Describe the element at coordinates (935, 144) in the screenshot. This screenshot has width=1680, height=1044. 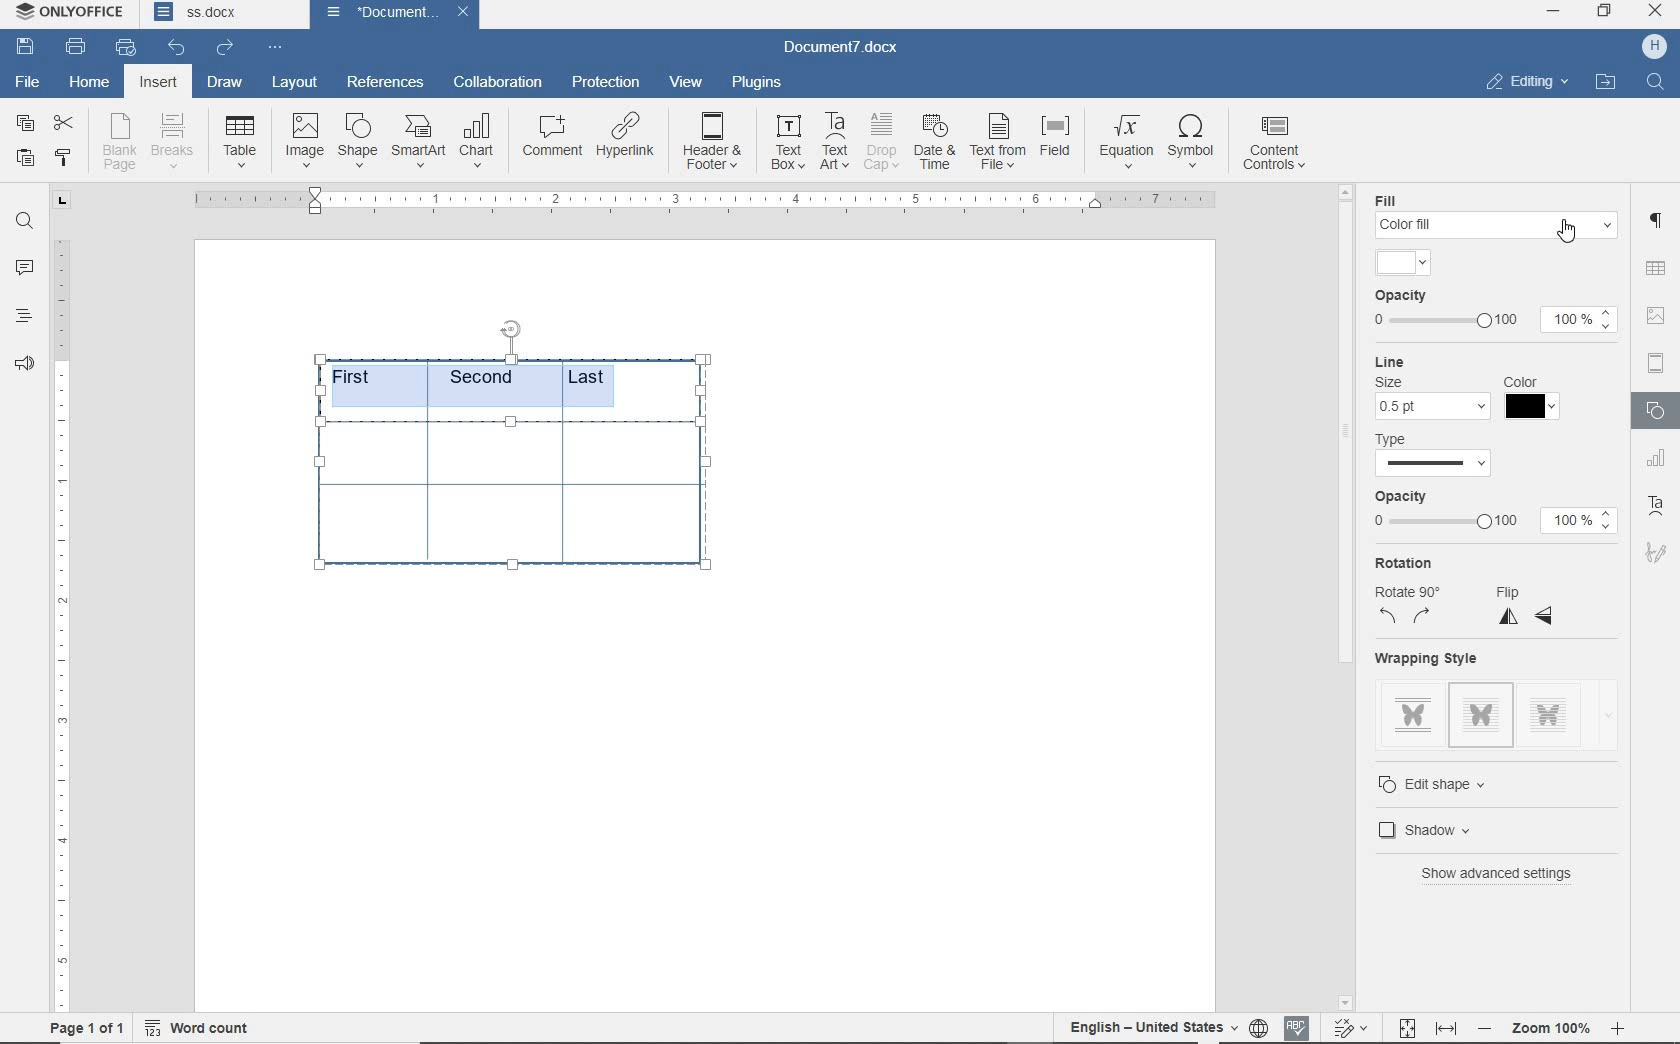
I see `date & time` at that location.